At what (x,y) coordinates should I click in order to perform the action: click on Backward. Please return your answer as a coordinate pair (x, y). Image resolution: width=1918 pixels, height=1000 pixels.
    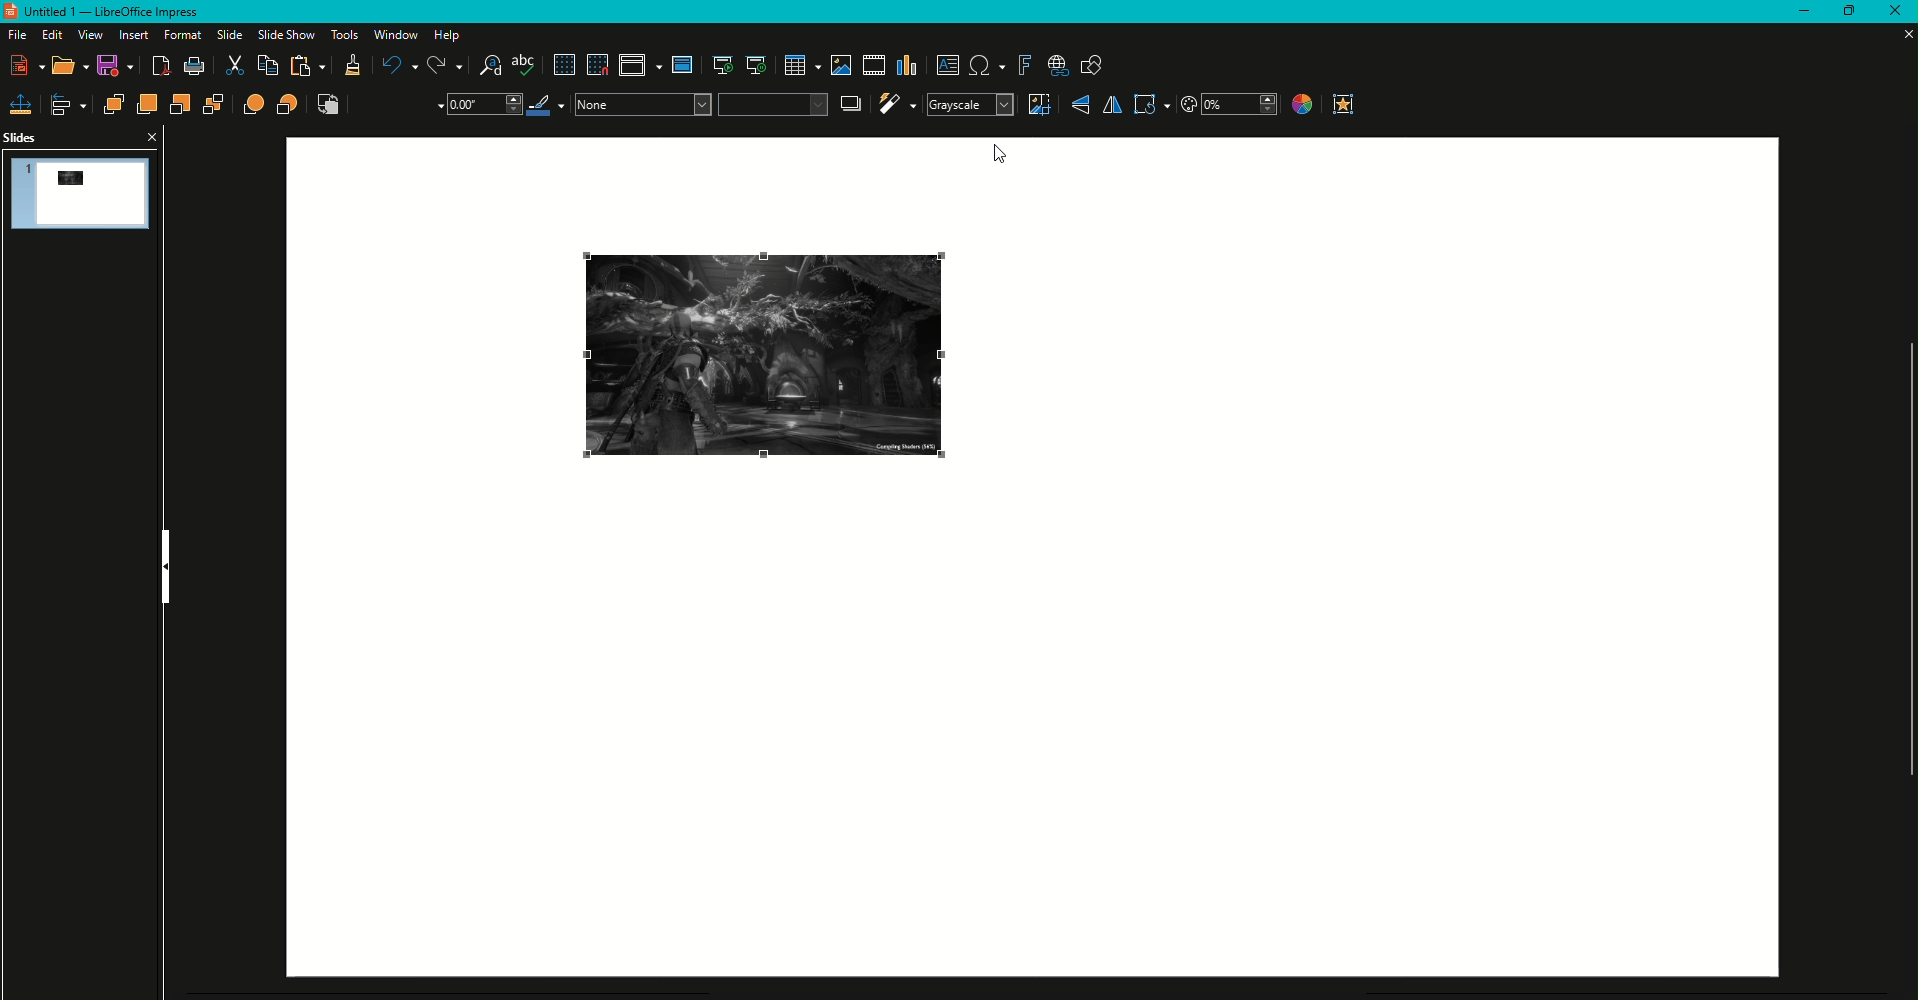
    Looking at the image, I should click on (181, 105).